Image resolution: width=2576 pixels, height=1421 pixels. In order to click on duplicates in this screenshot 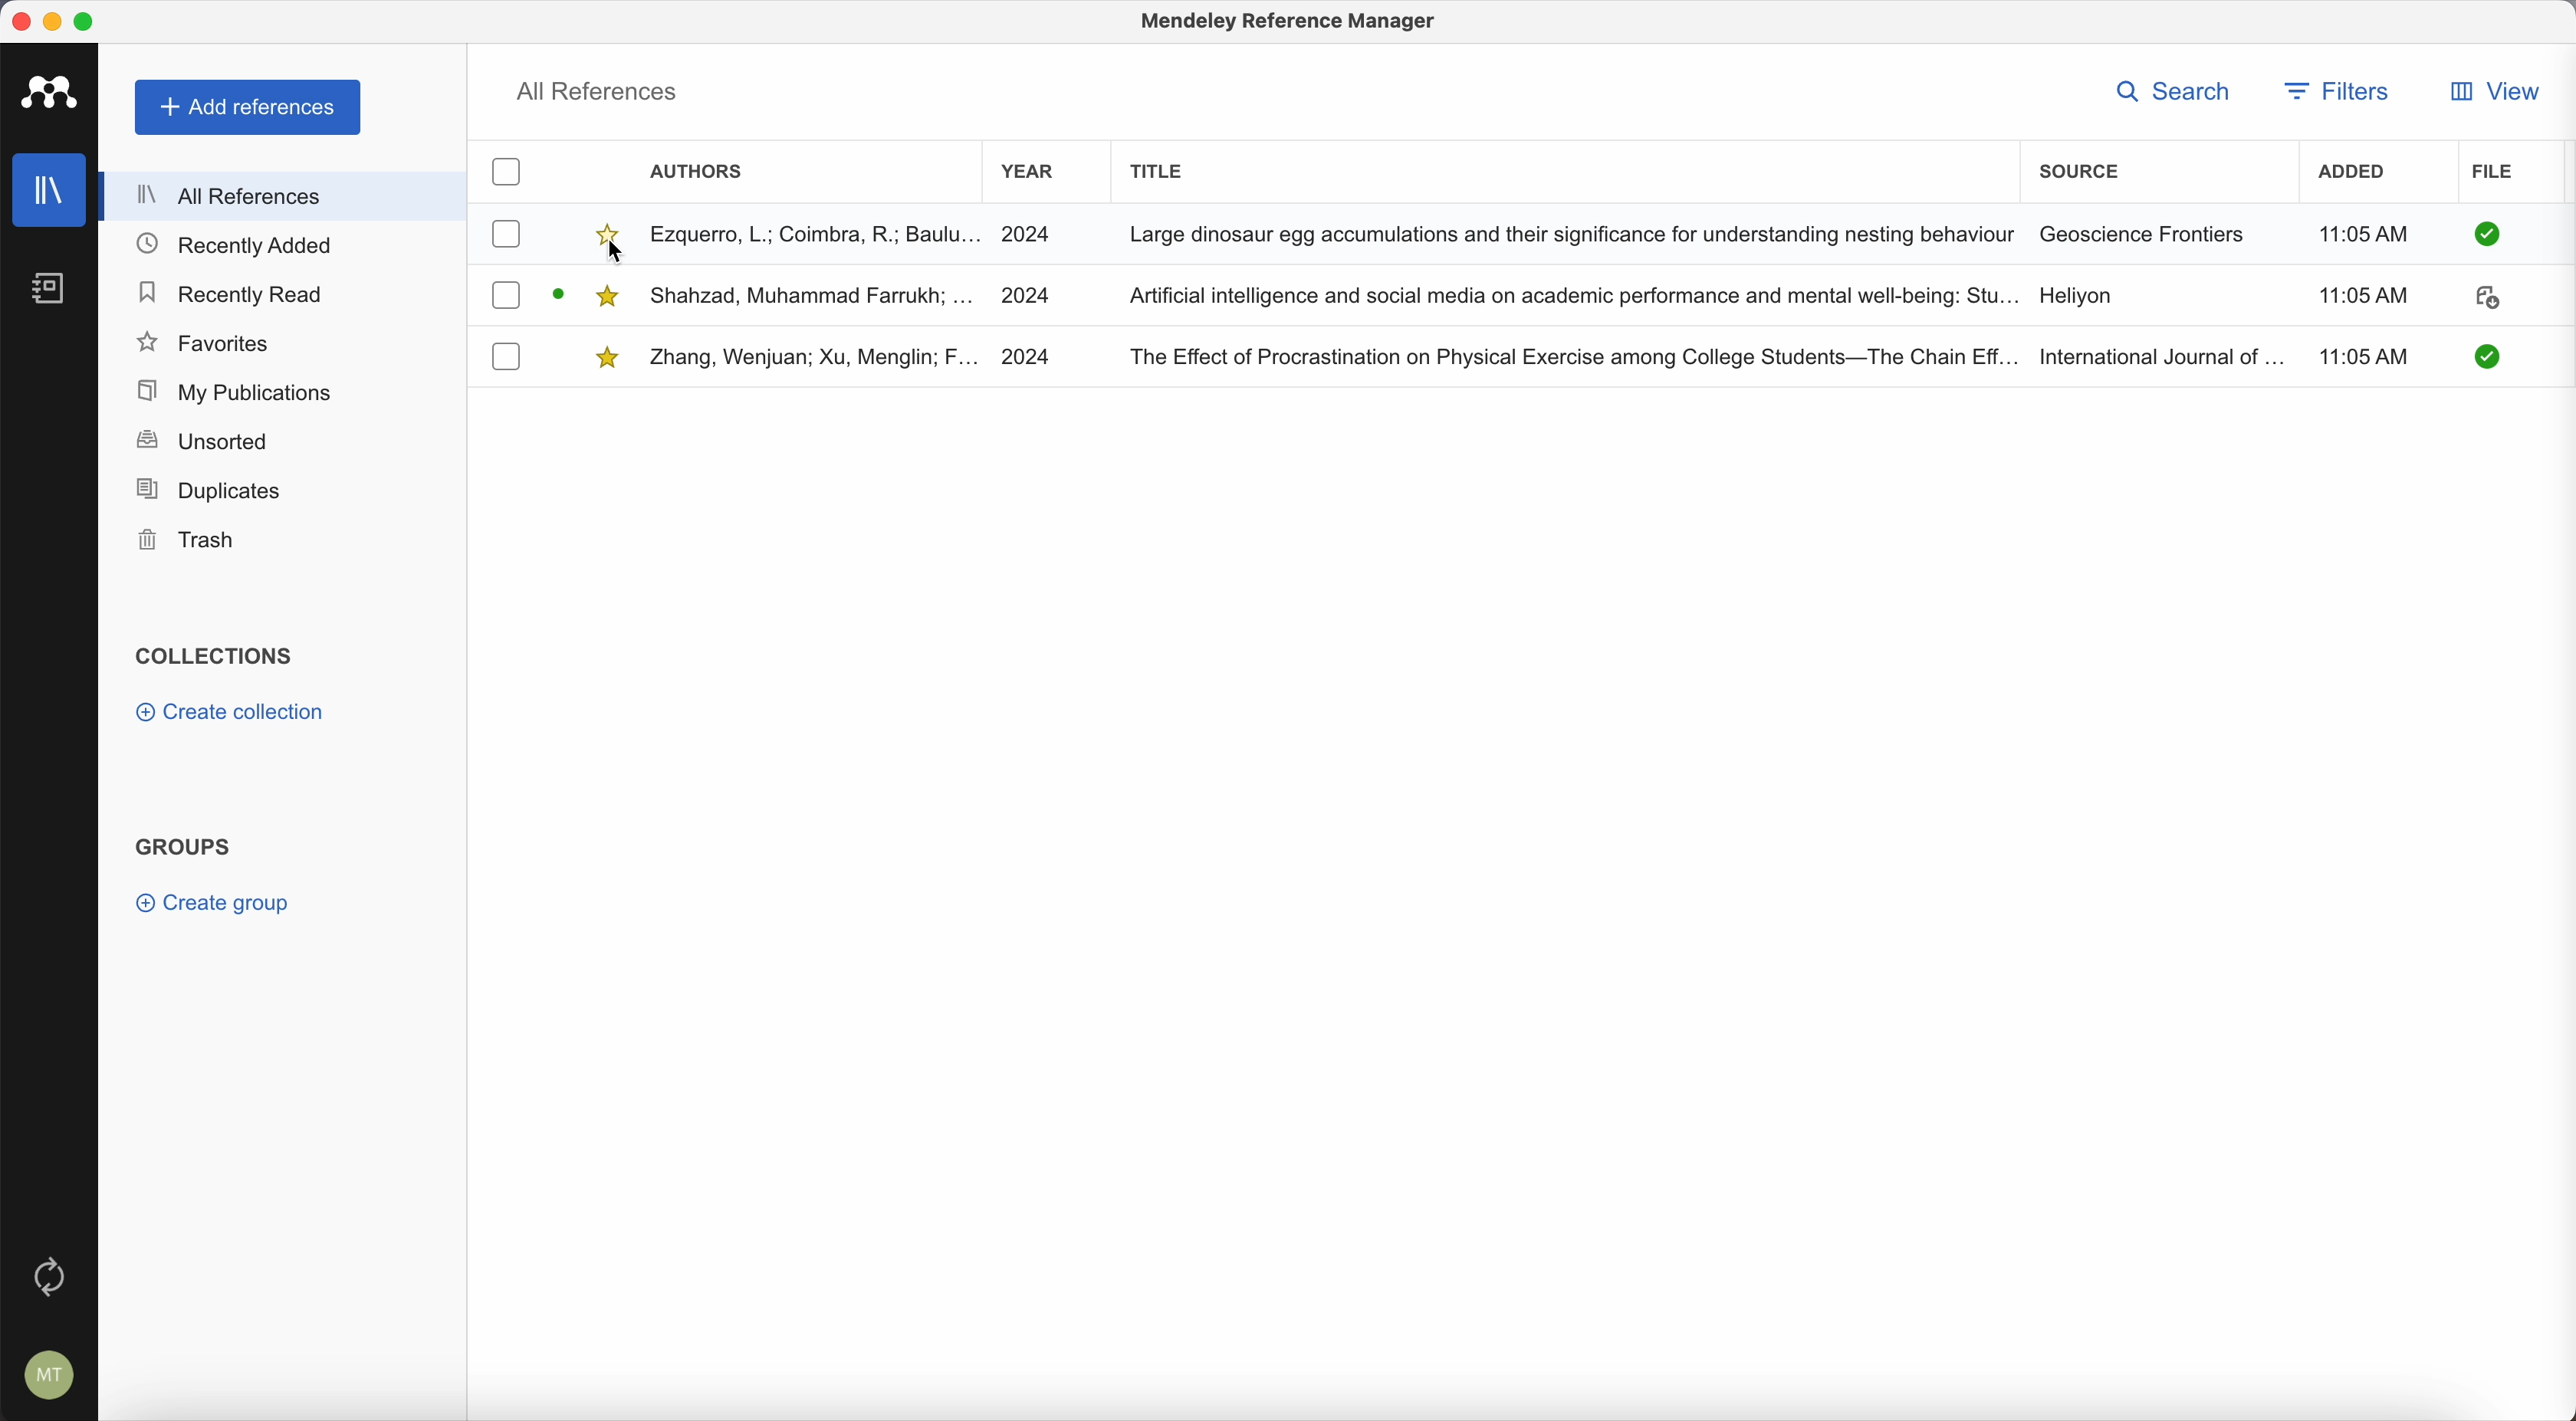, I will do `click(209, 490)`.